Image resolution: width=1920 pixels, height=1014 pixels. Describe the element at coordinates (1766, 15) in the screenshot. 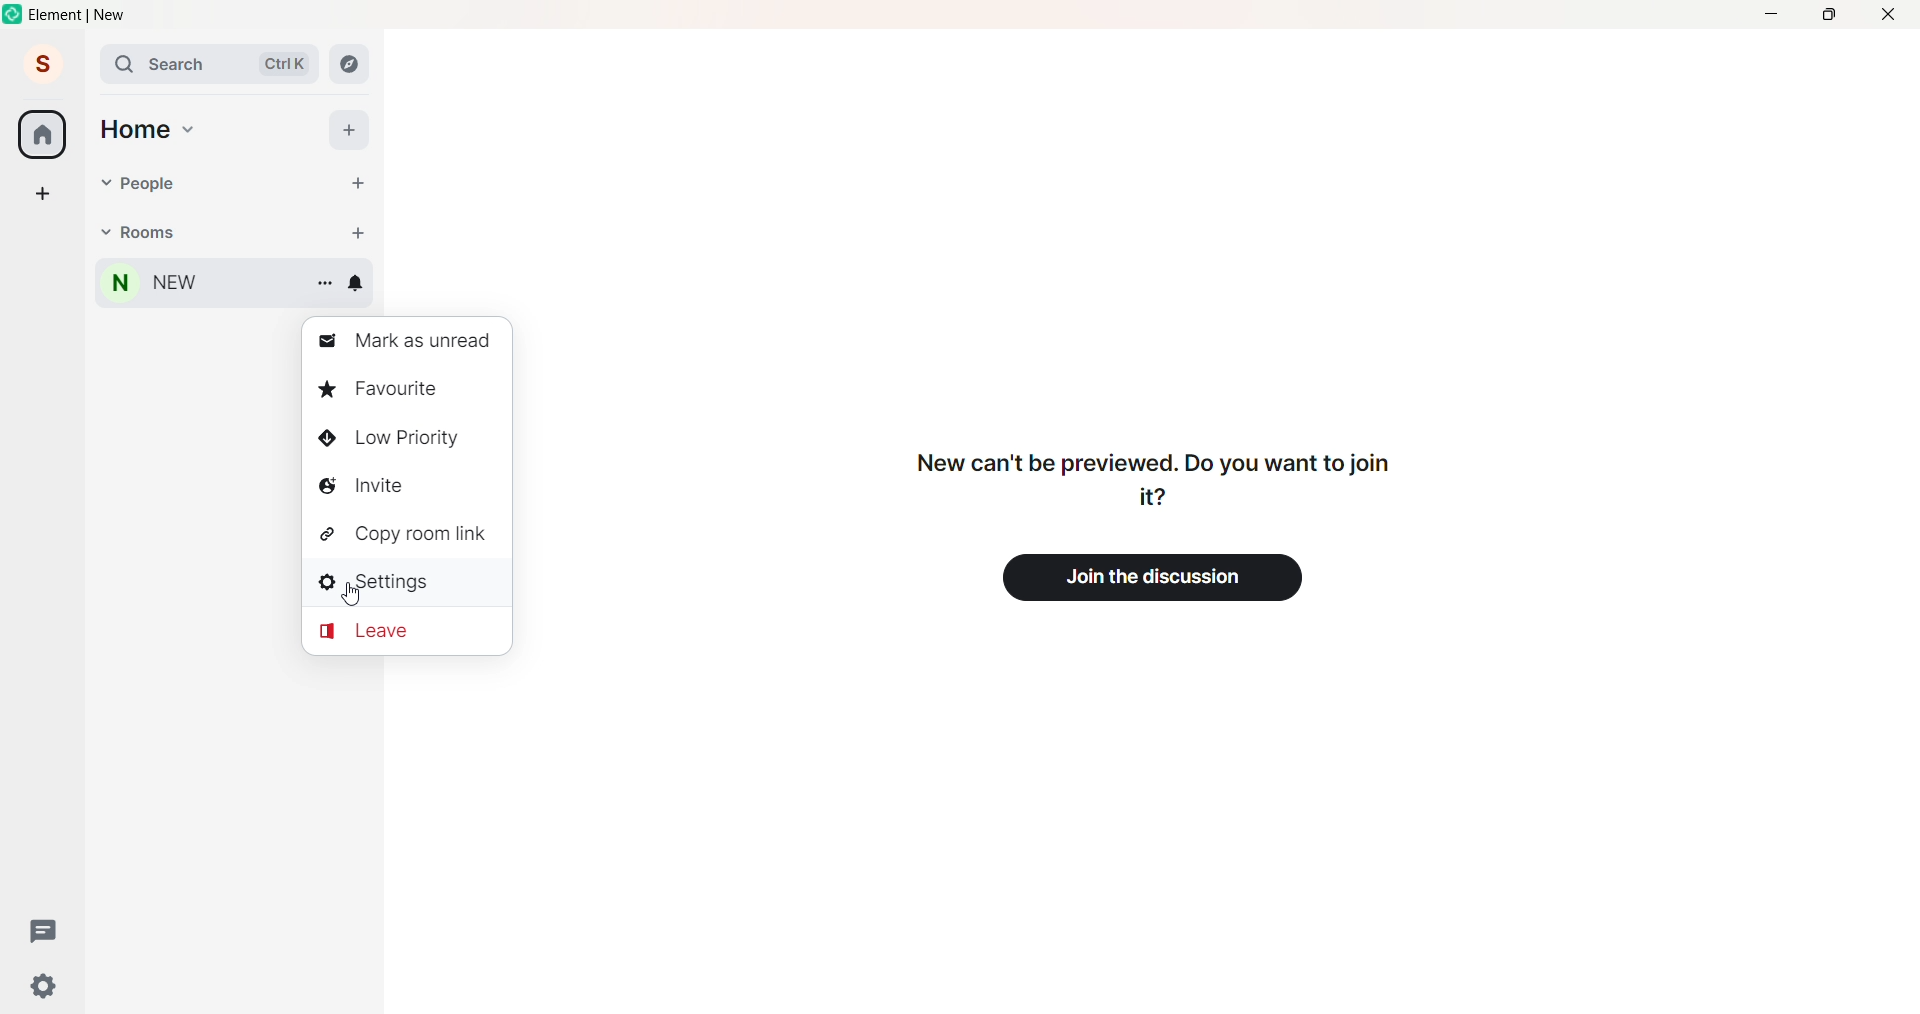

I see `minimize` at that location.